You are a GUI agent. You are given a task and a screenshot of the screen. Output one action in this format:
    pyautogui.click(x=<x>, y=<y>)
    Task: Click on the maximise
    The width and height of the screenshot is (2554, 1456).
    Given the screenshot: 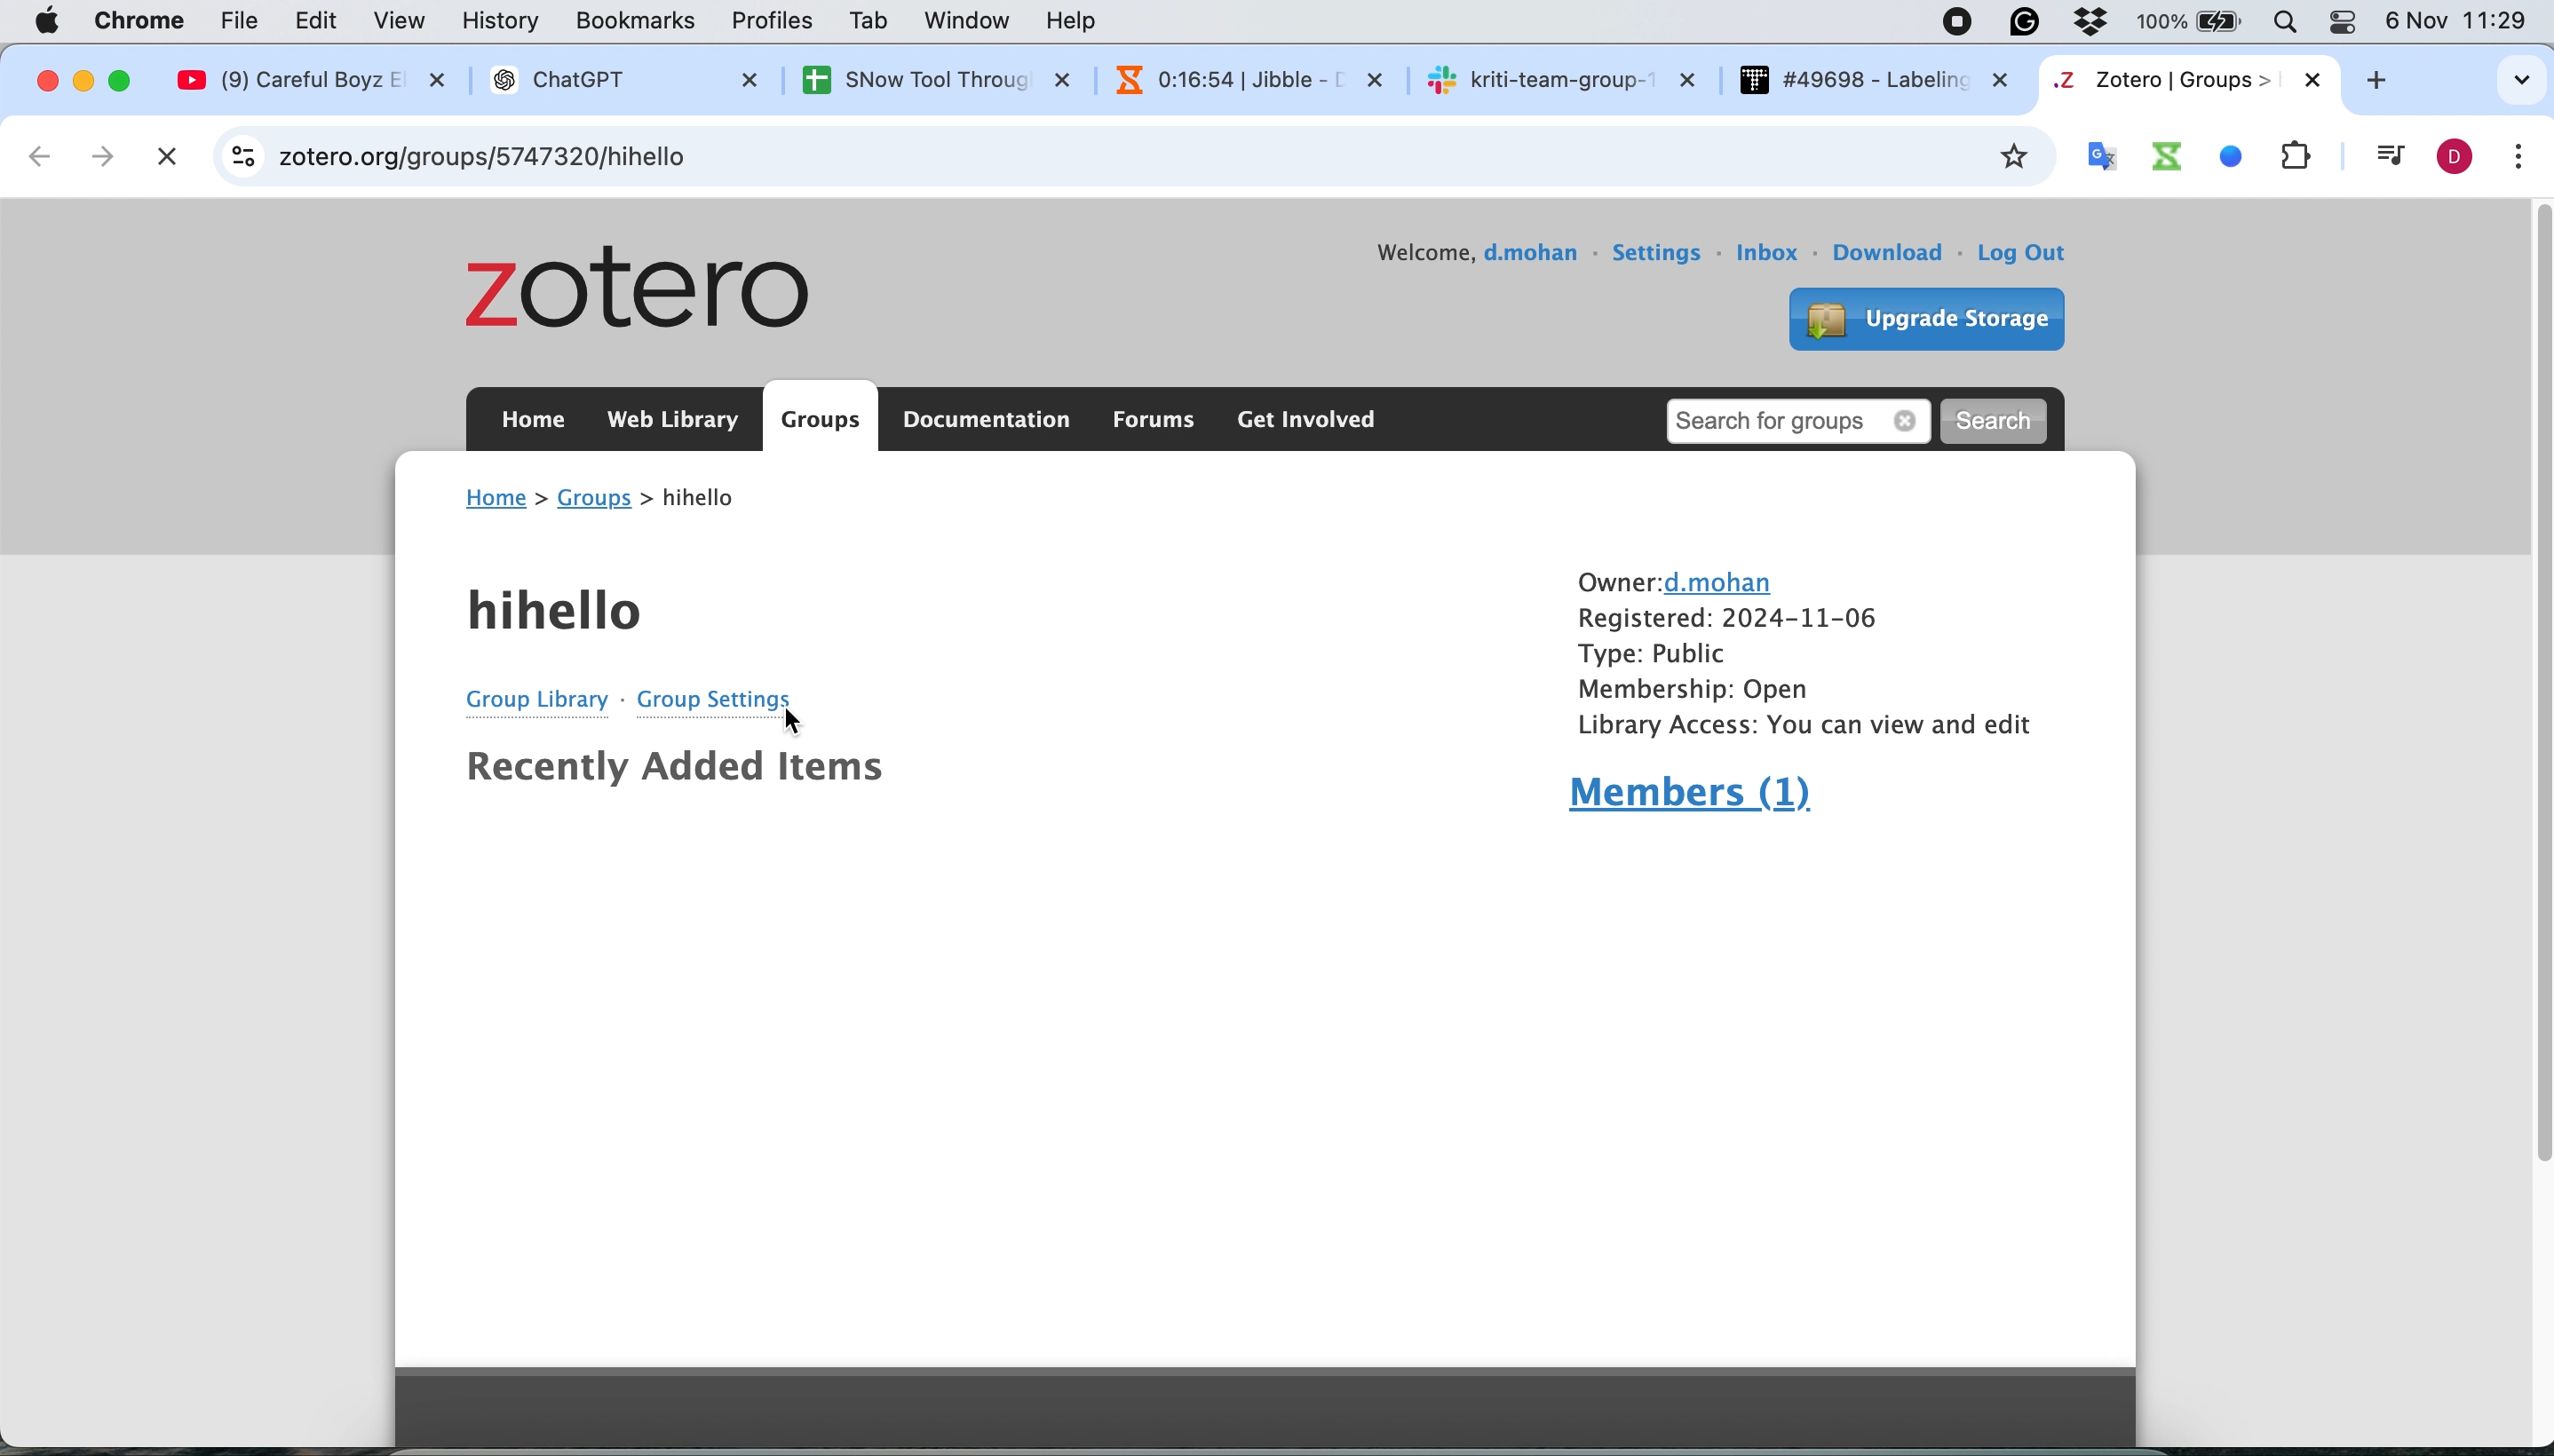 What is the action you would take?
    pyautogui.click(x=127, y=77)
    